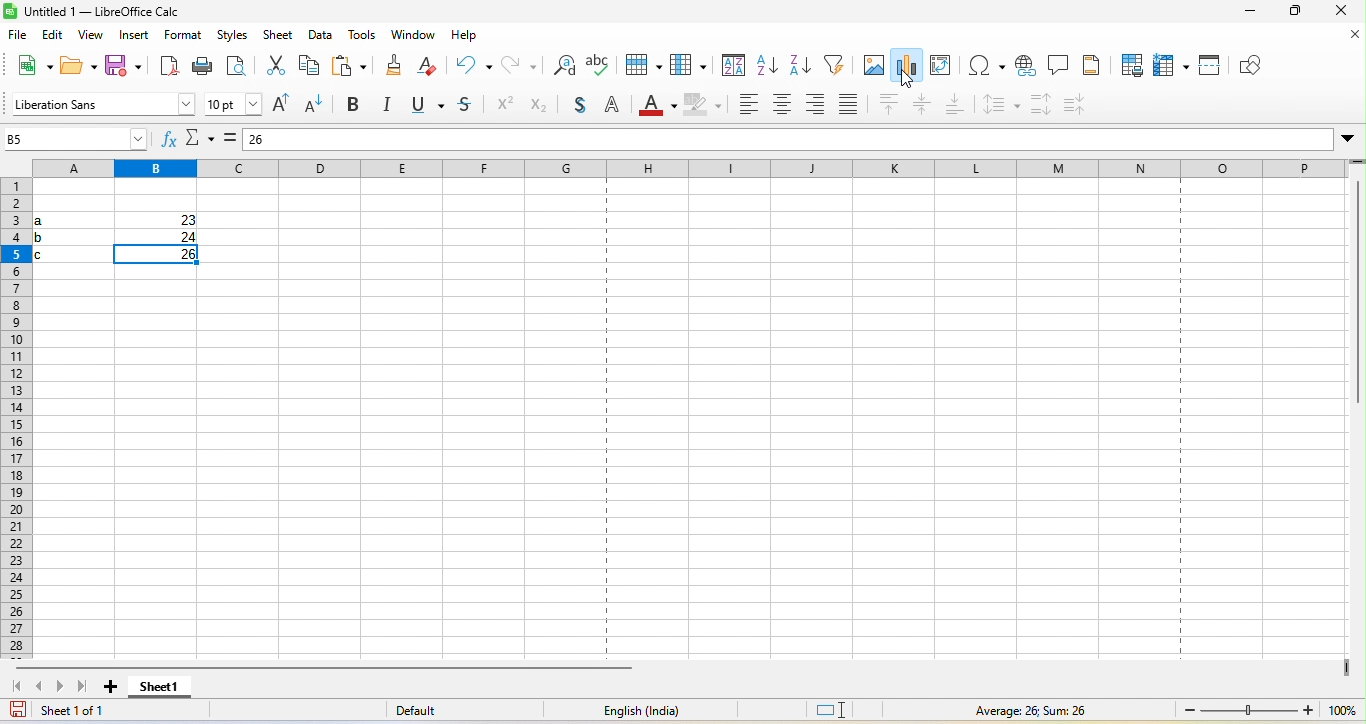 This screenshot has height=724, width=1366. I want to click on vertical scroll bar, so click(1357, 298).